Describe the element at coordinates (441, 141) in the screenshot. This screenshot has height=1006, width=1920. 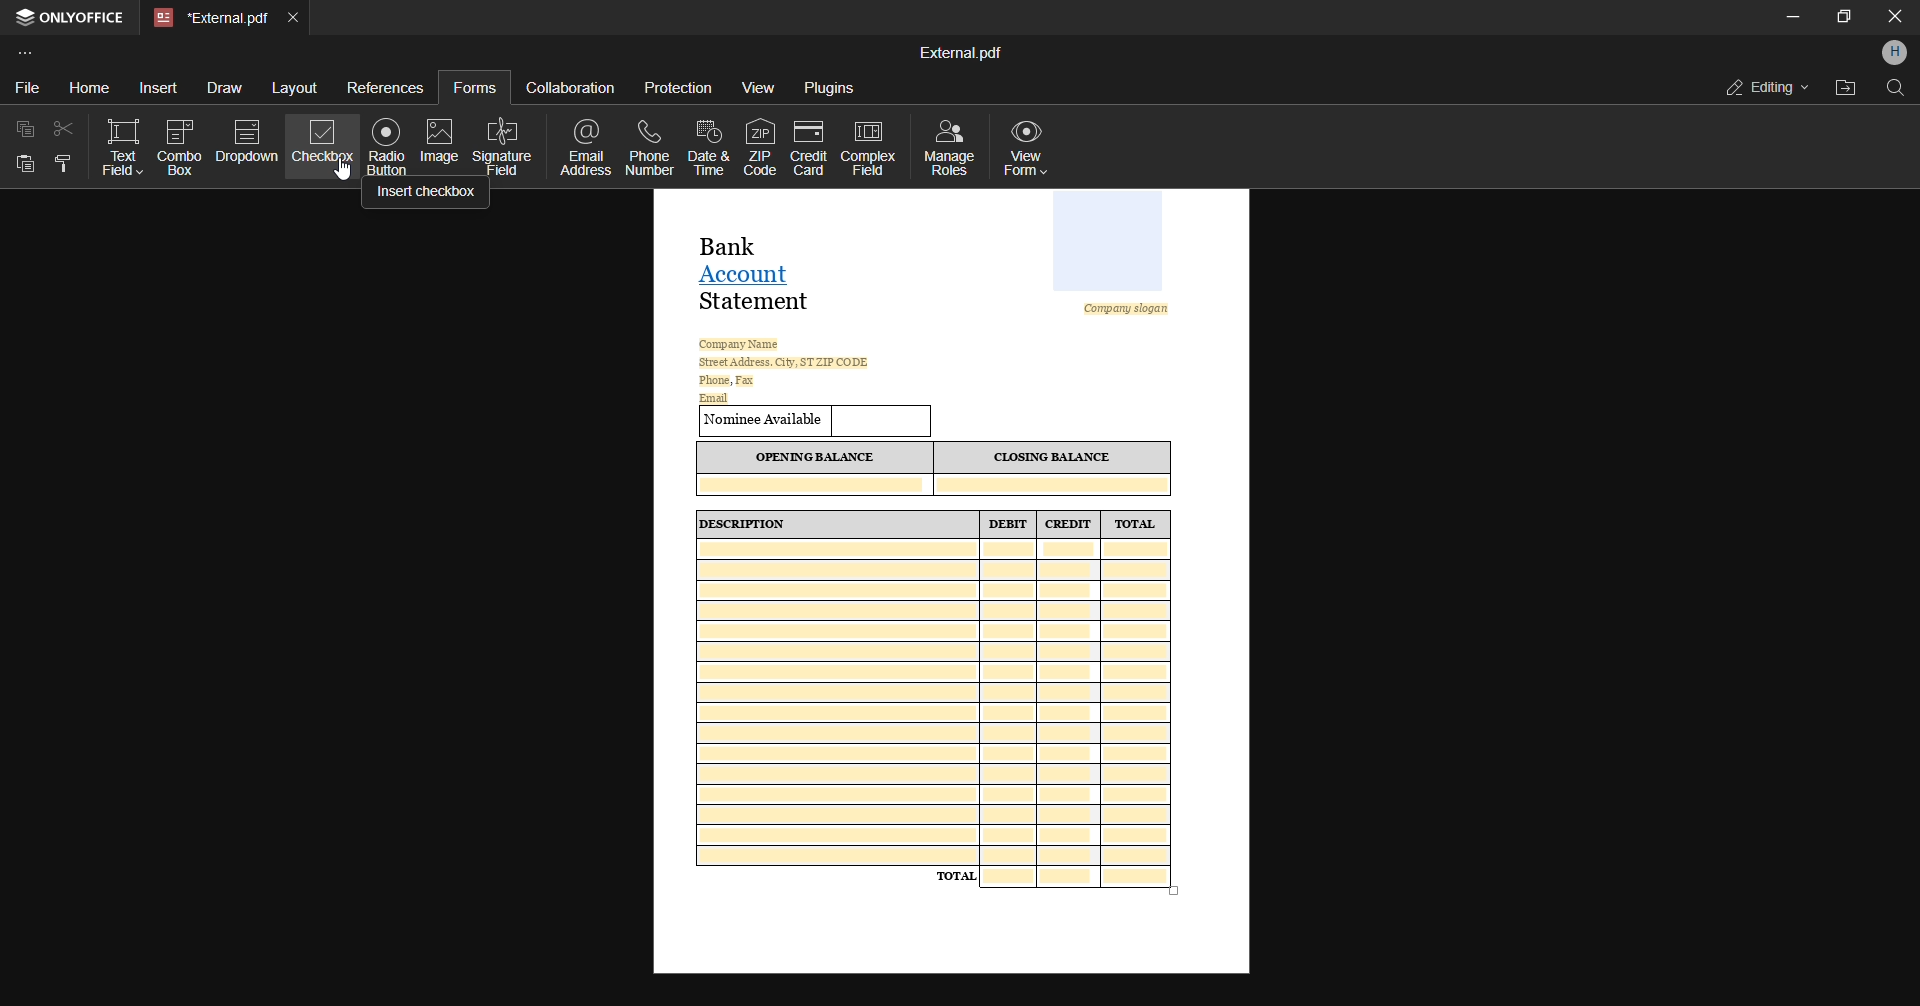
I see `image` at that location.